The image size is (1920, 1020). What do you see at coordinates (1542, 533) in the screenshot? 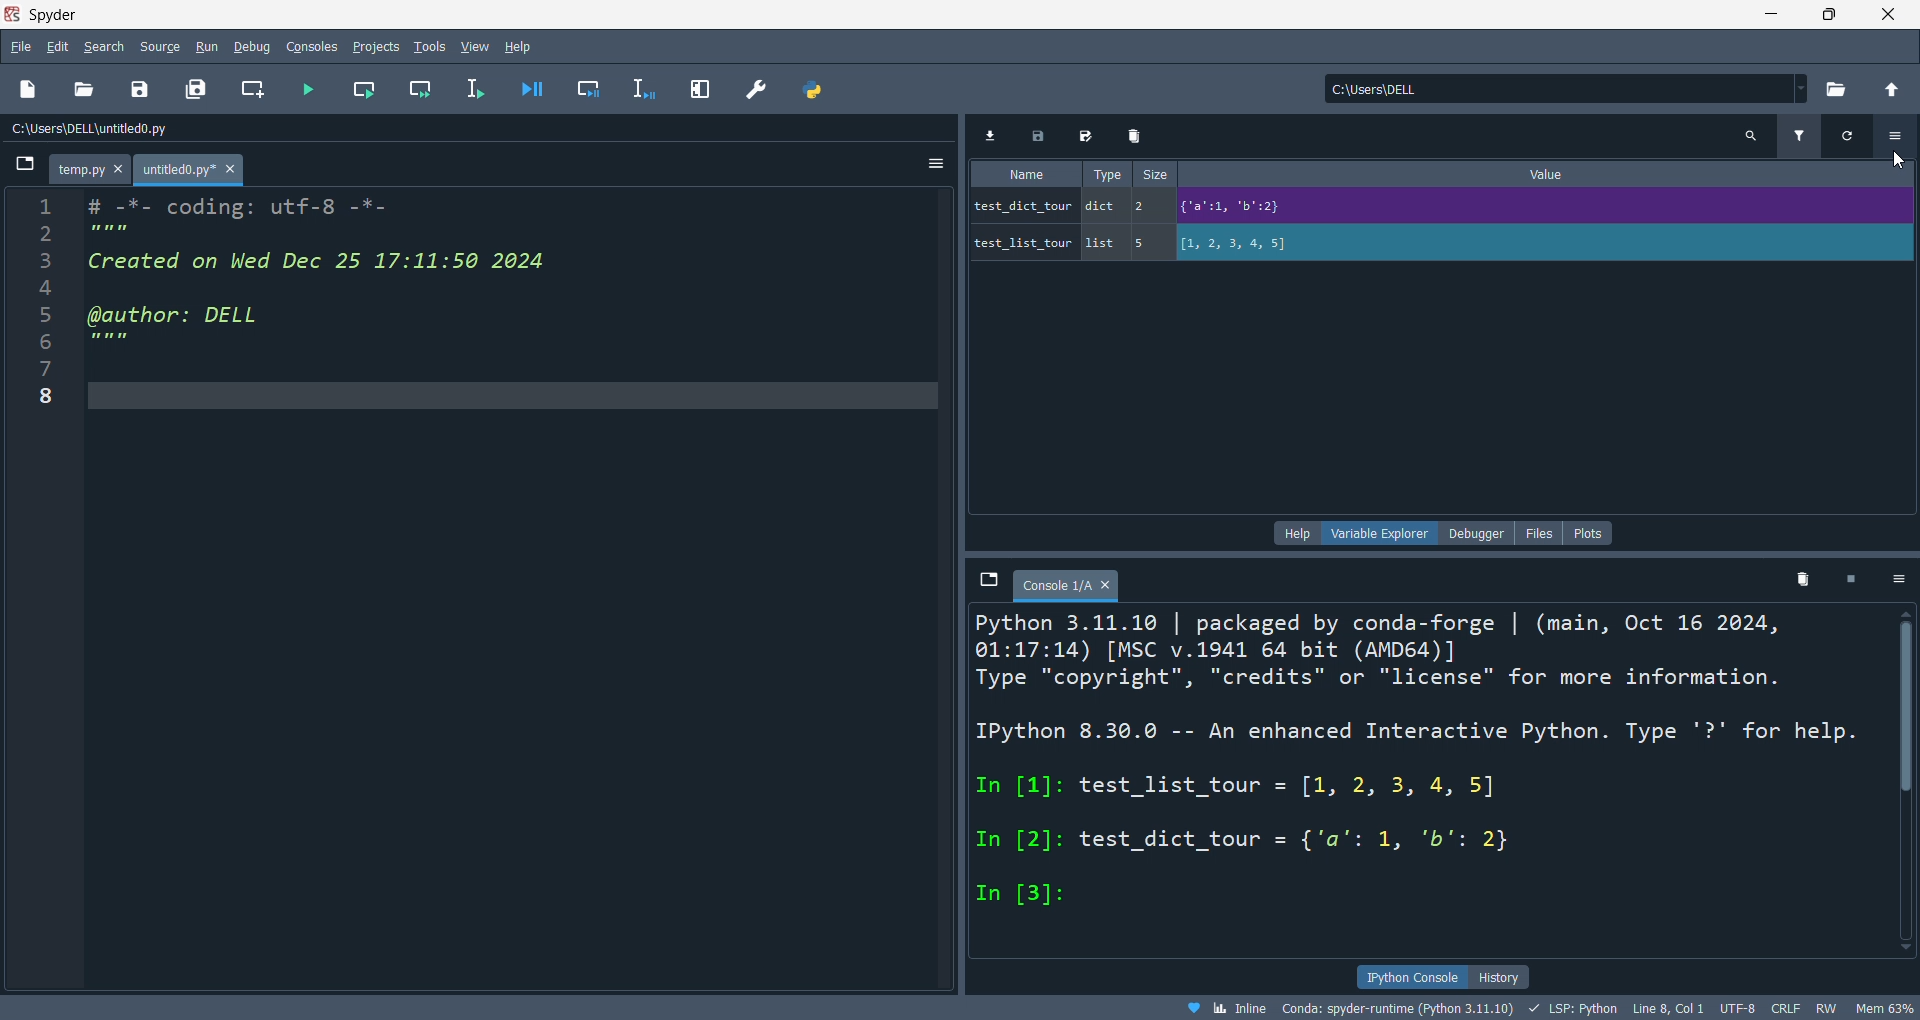
I see `files` at bounding box center [1542, 533].